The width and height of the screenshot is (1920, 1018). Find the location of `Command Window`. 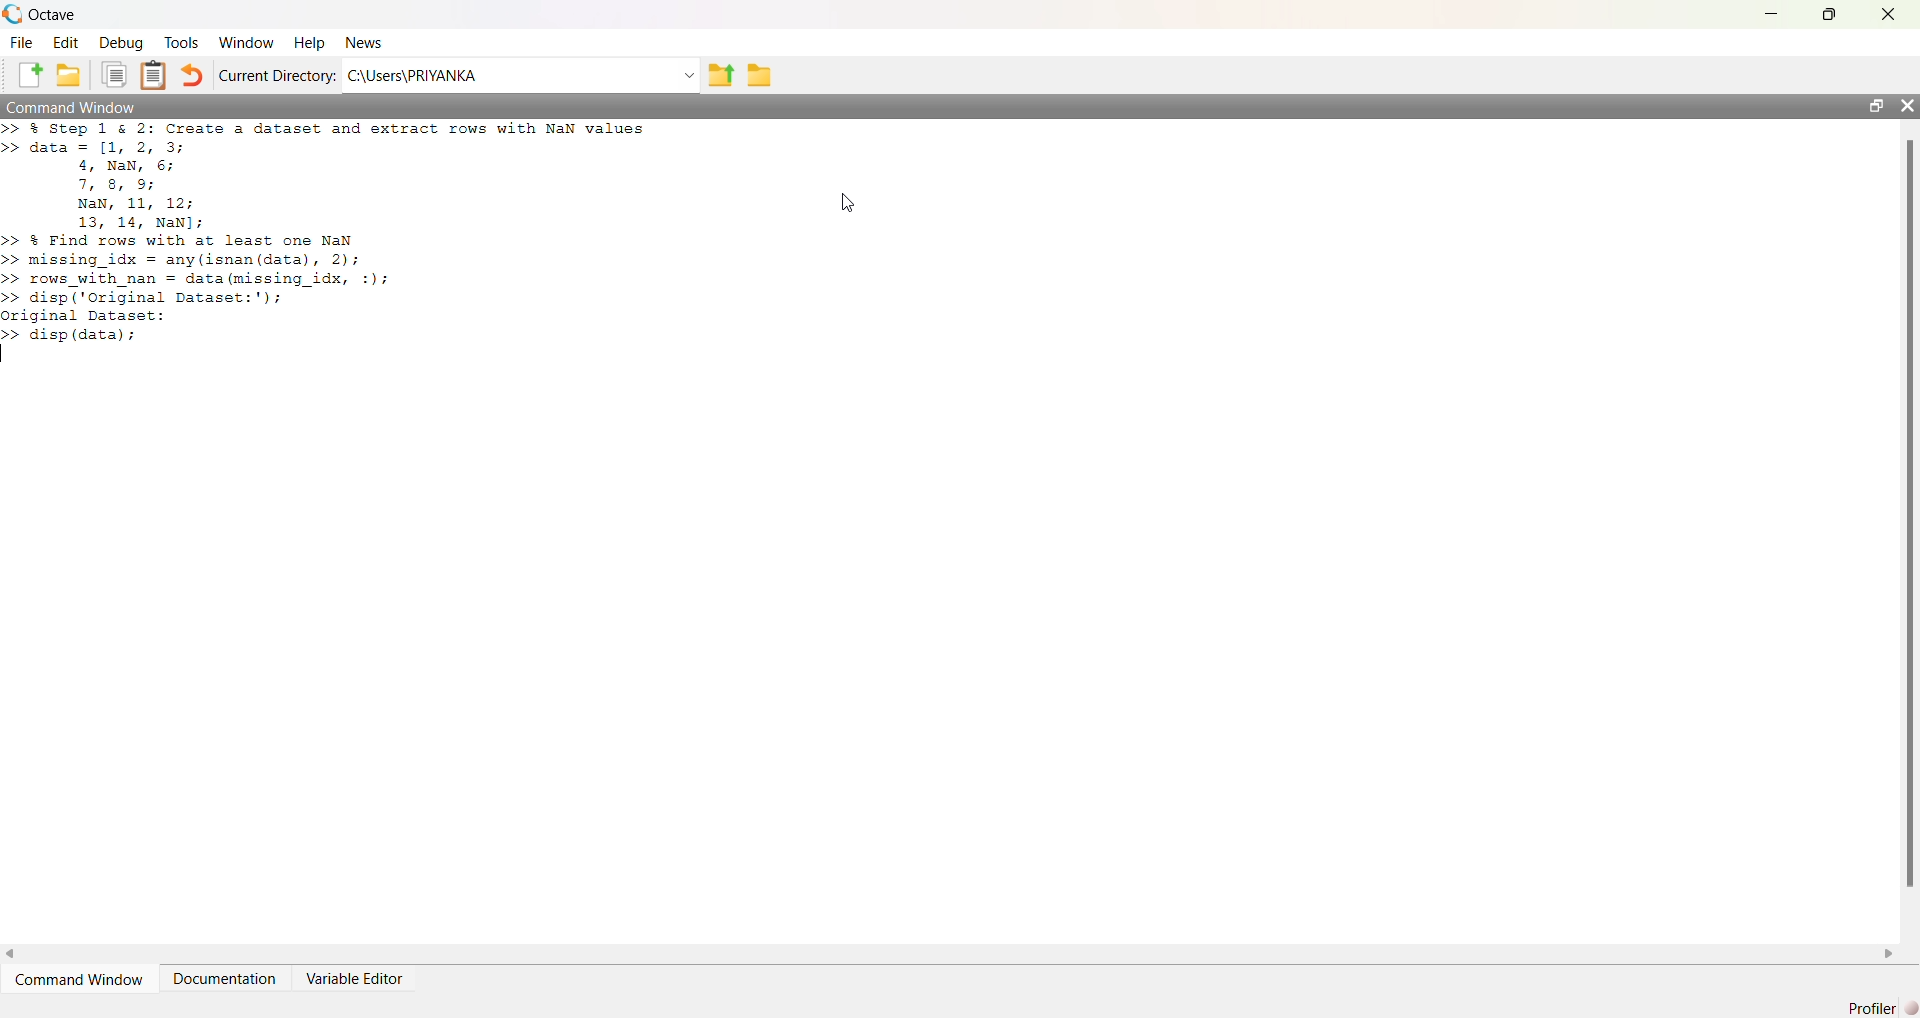

Command Window is located at coordinates (79, 980).